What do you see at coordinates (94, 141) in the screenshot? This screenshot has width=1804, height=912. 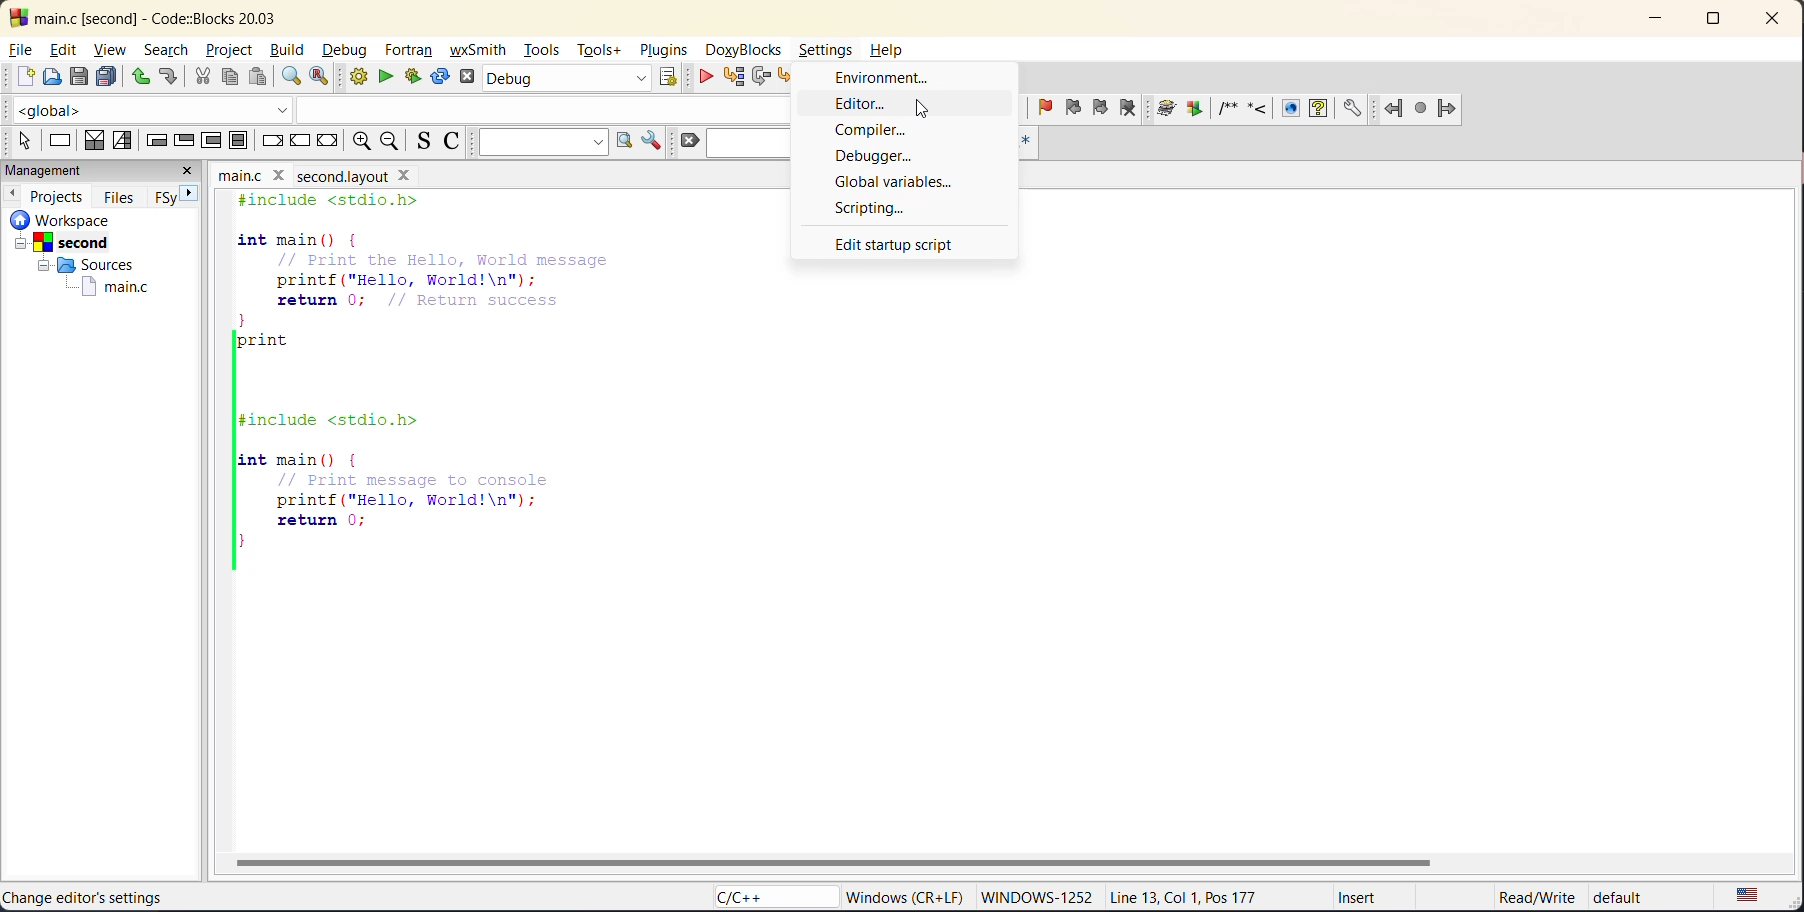 I see `decision` at bounding box center [94, 141].